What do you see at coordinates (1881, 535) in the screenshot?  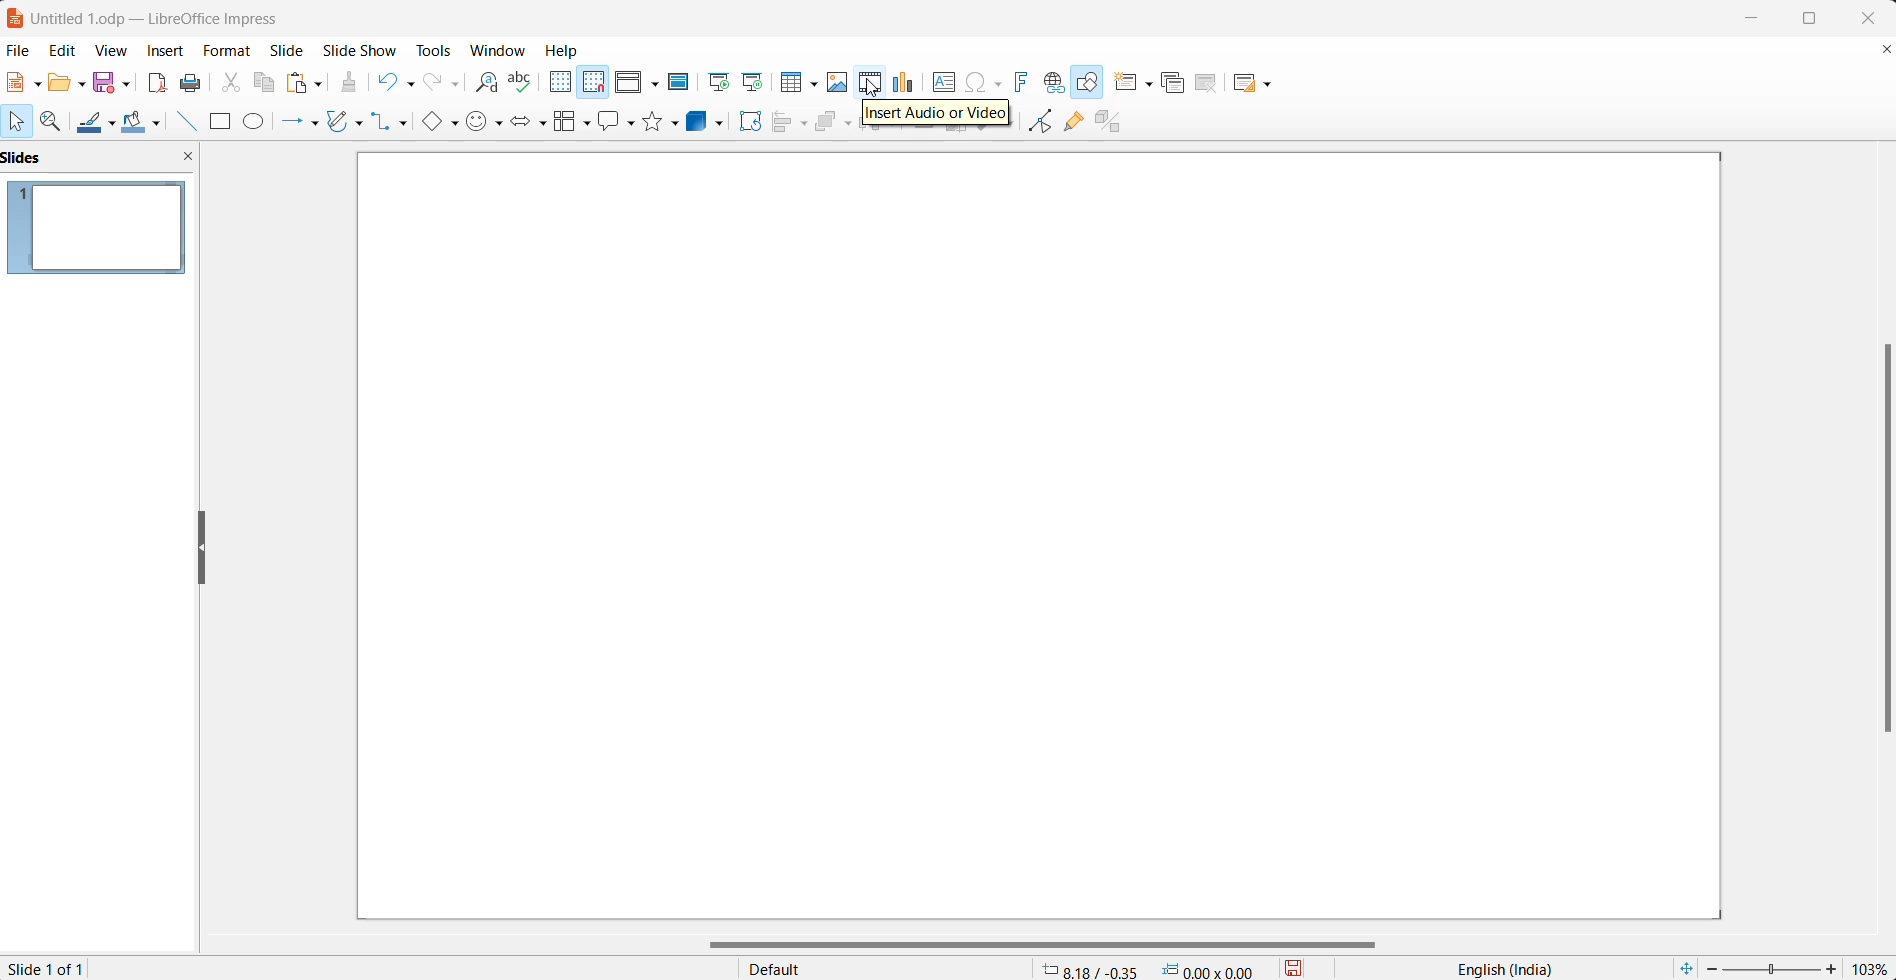 I see `vertical scroll bar` at bounding box center [1881, 535].